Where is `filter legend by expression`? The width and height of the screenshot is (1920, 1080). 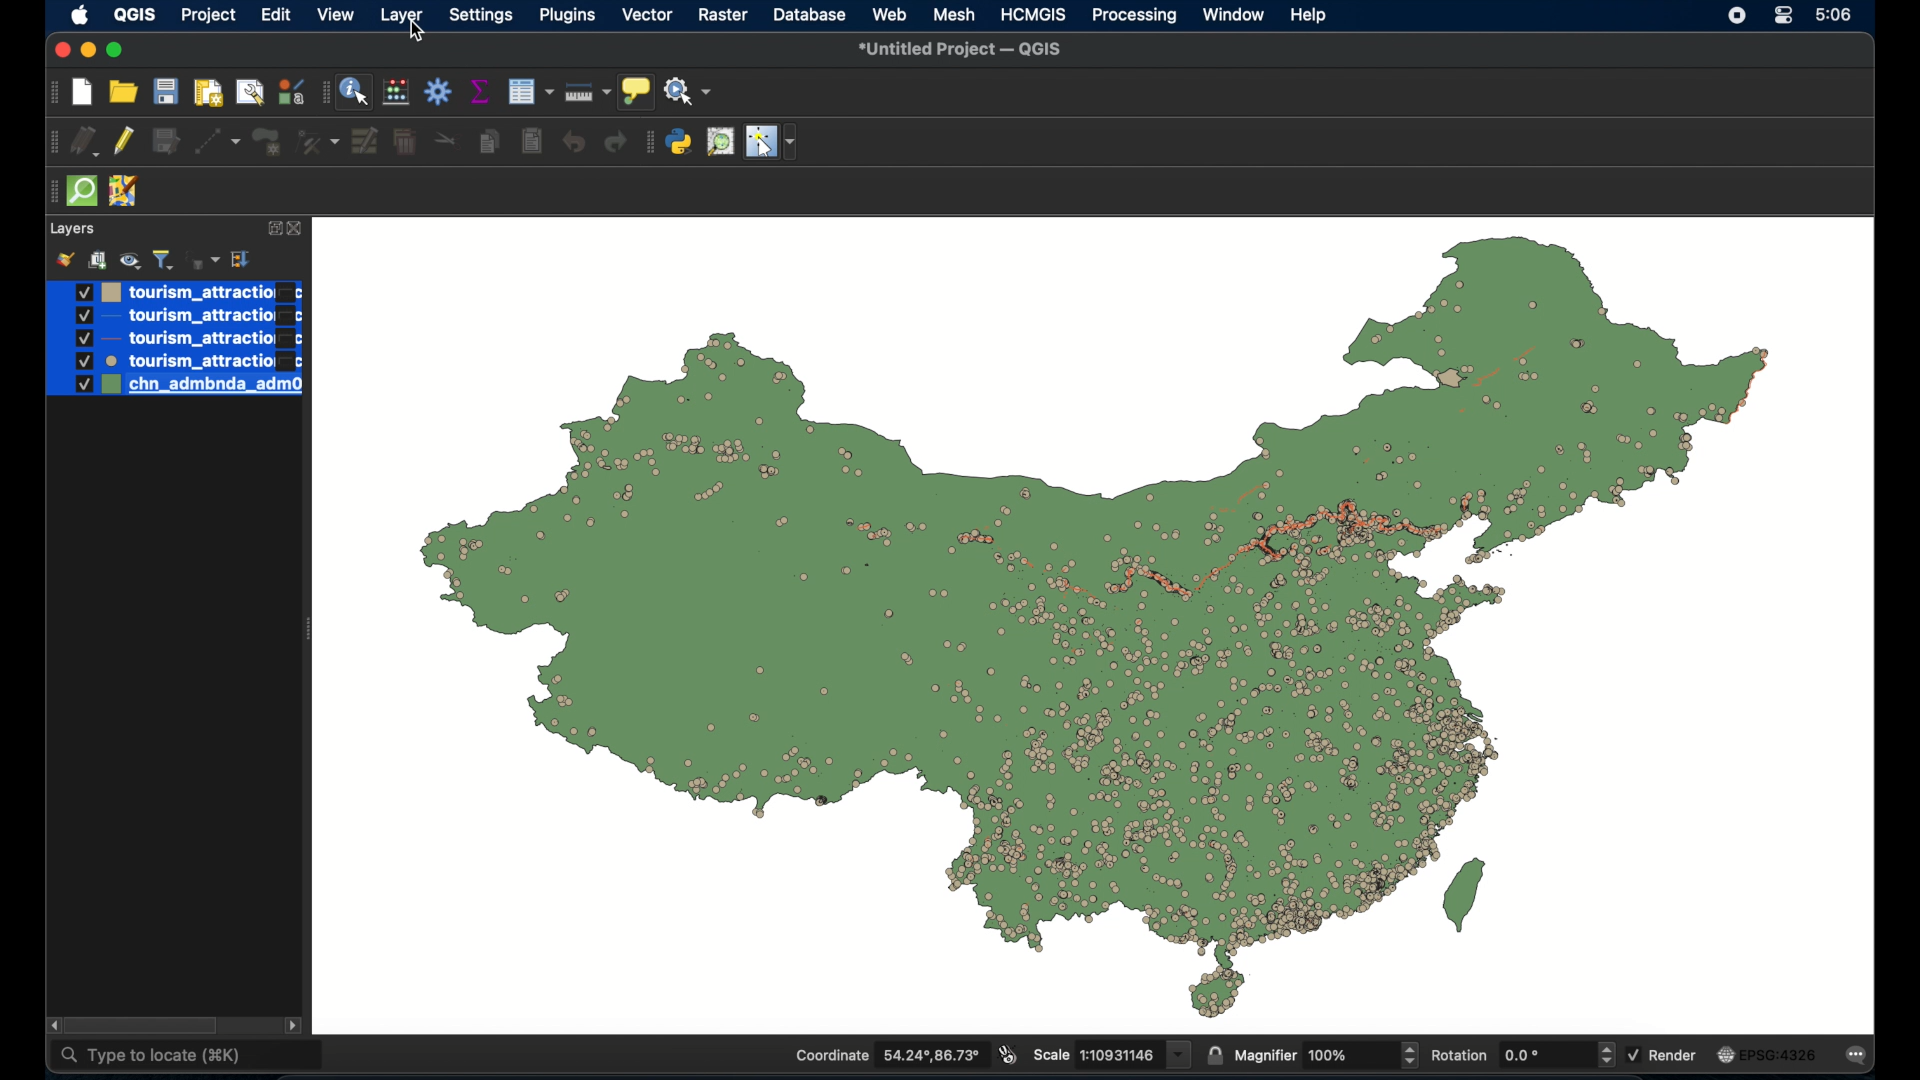 filter legend by expression is located at coordinates (203, 257).